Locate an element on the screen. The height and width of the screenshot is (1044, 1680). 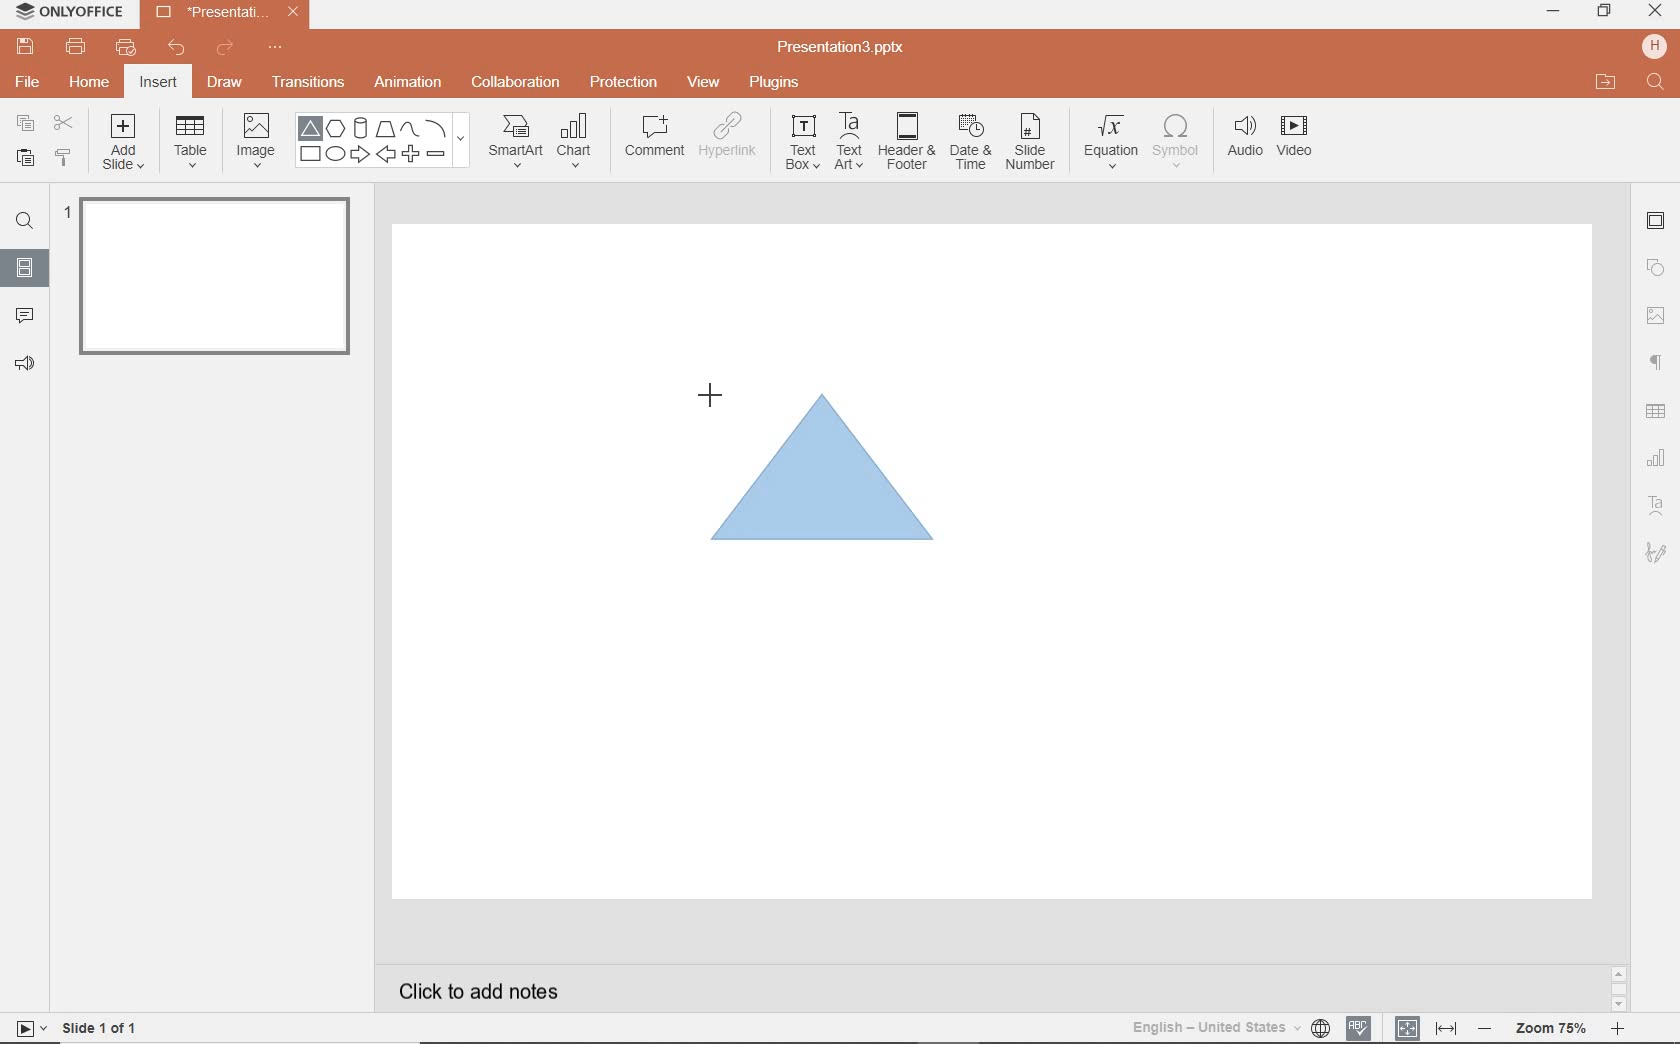
COMMENTS is located at coordinates (24, 314).